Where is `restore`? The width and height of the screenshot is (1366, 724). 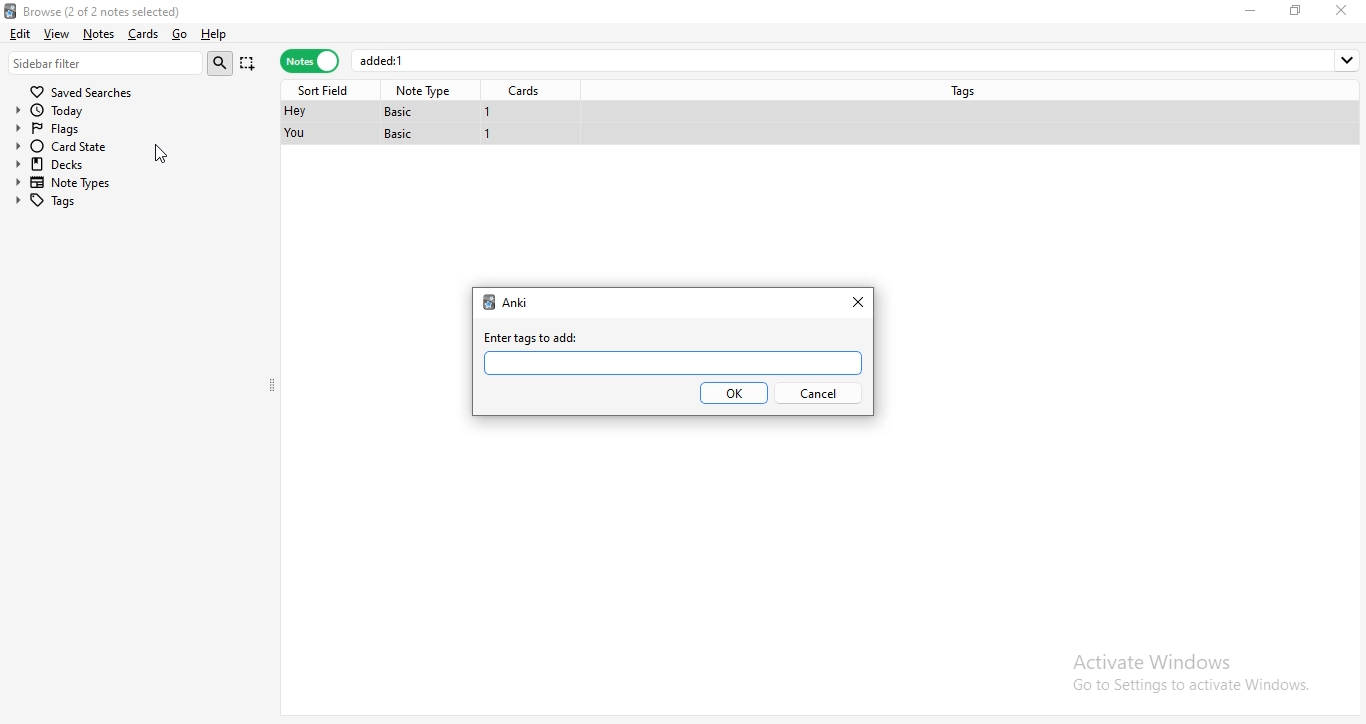 restore is located at coordinates (1296, 10).